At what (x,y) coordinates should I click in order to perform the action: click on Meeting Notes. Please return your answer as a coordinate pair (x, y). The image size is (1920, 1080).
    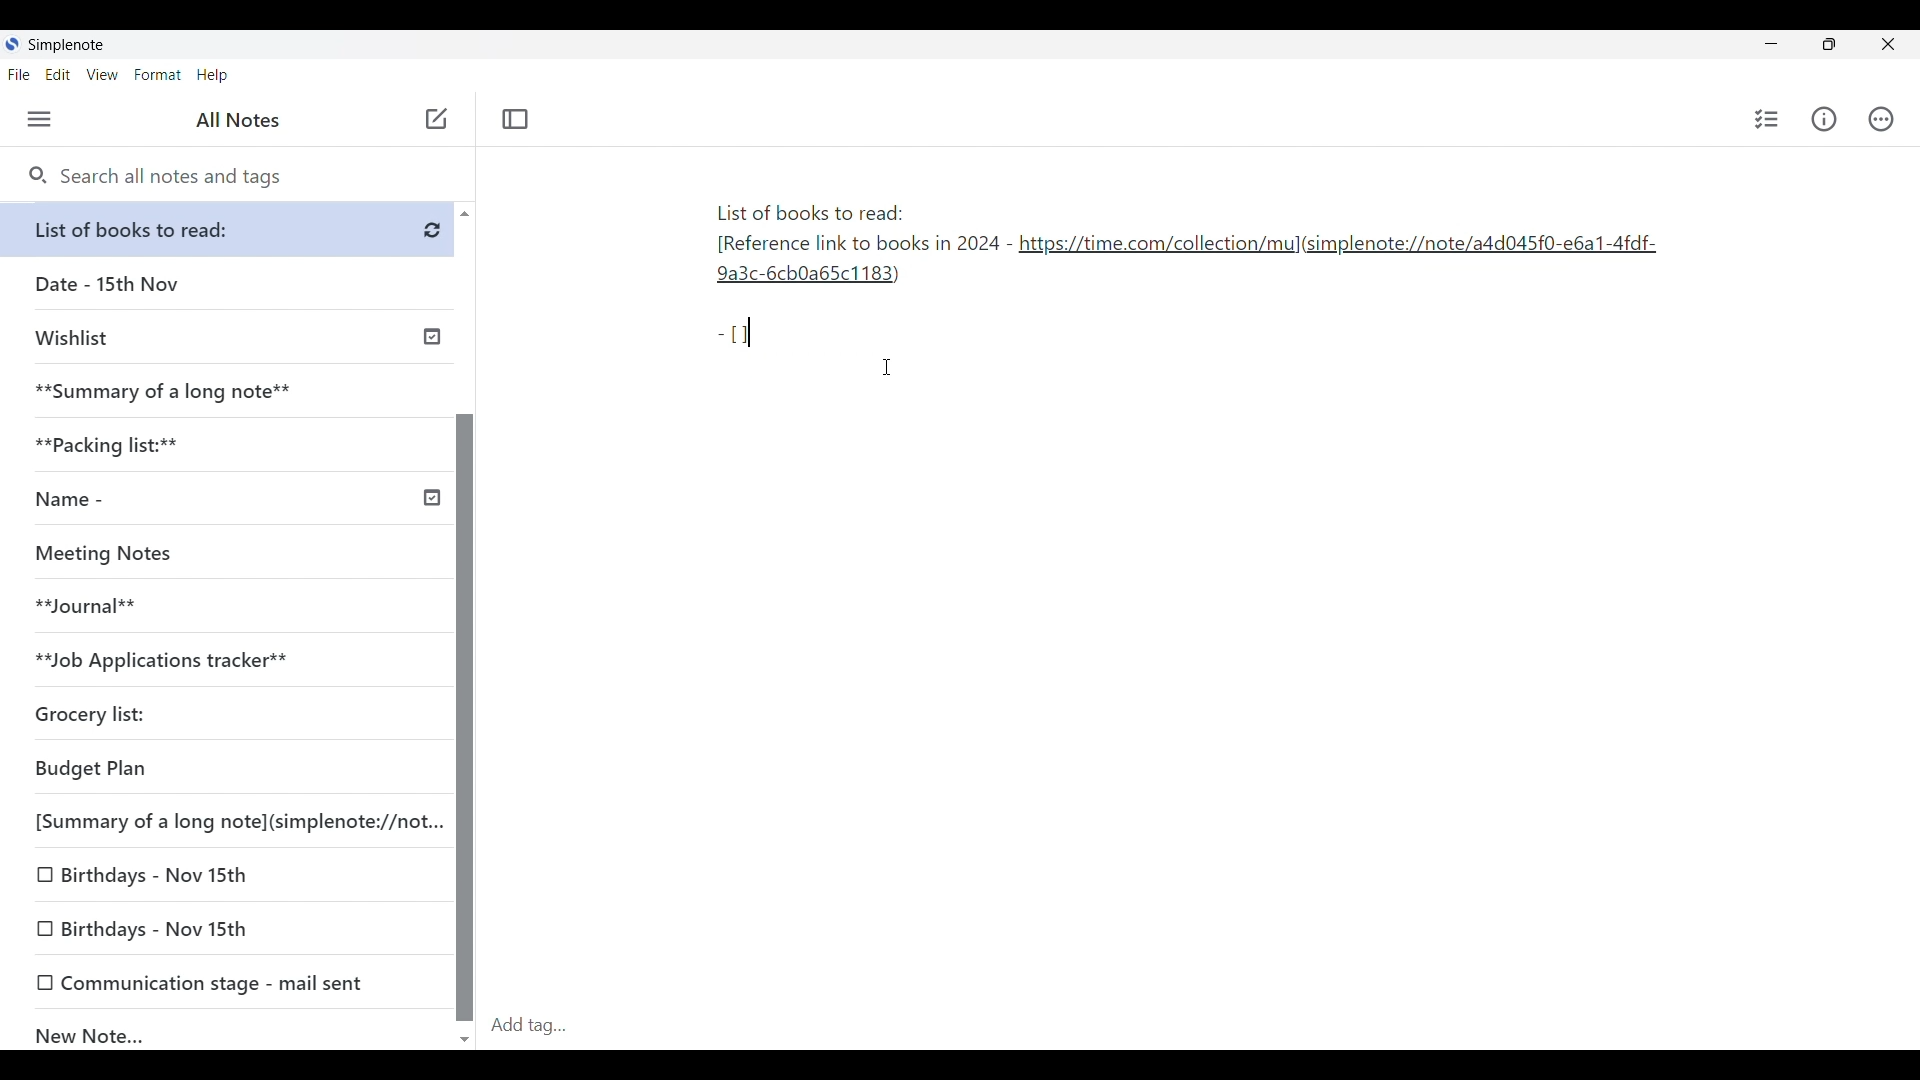
    Looking at the image, I should click on (220, 554).